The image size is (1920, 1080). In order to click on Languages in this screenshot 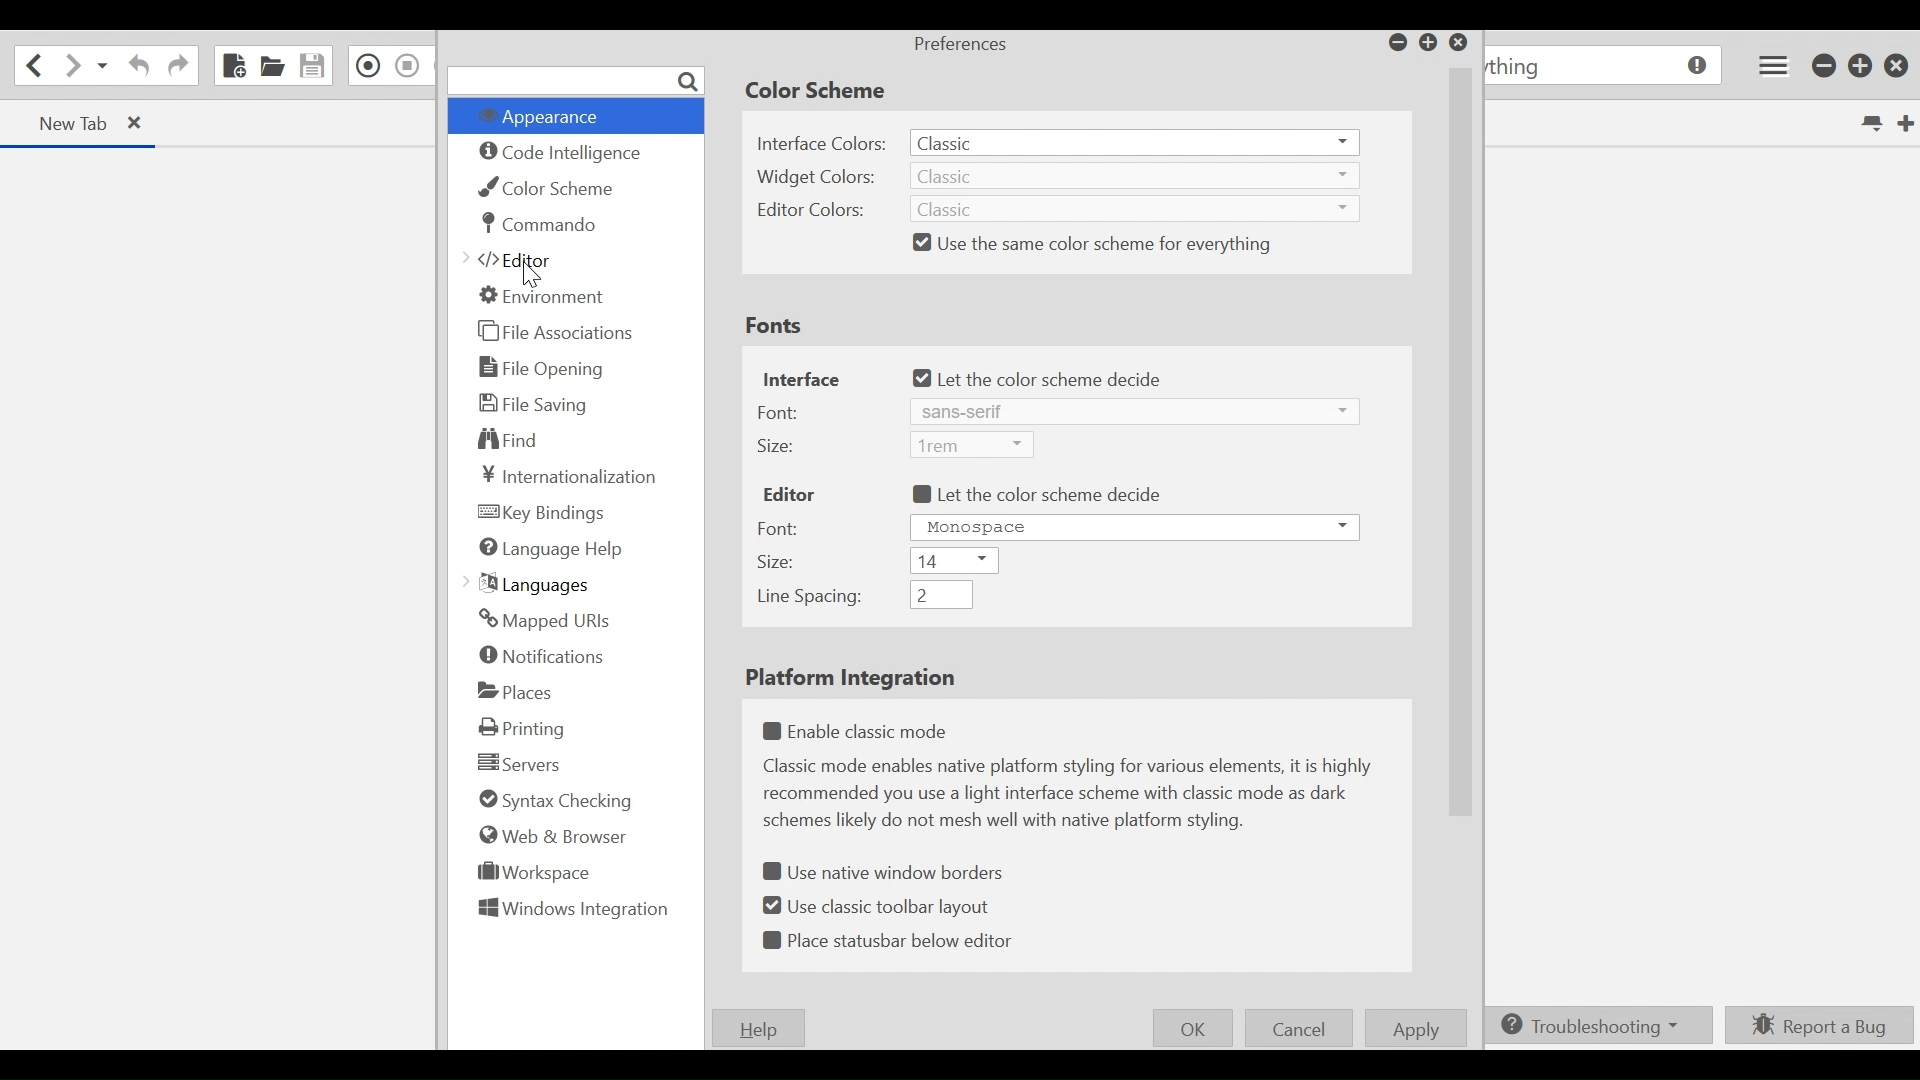, I will do `click(532, 583)`.